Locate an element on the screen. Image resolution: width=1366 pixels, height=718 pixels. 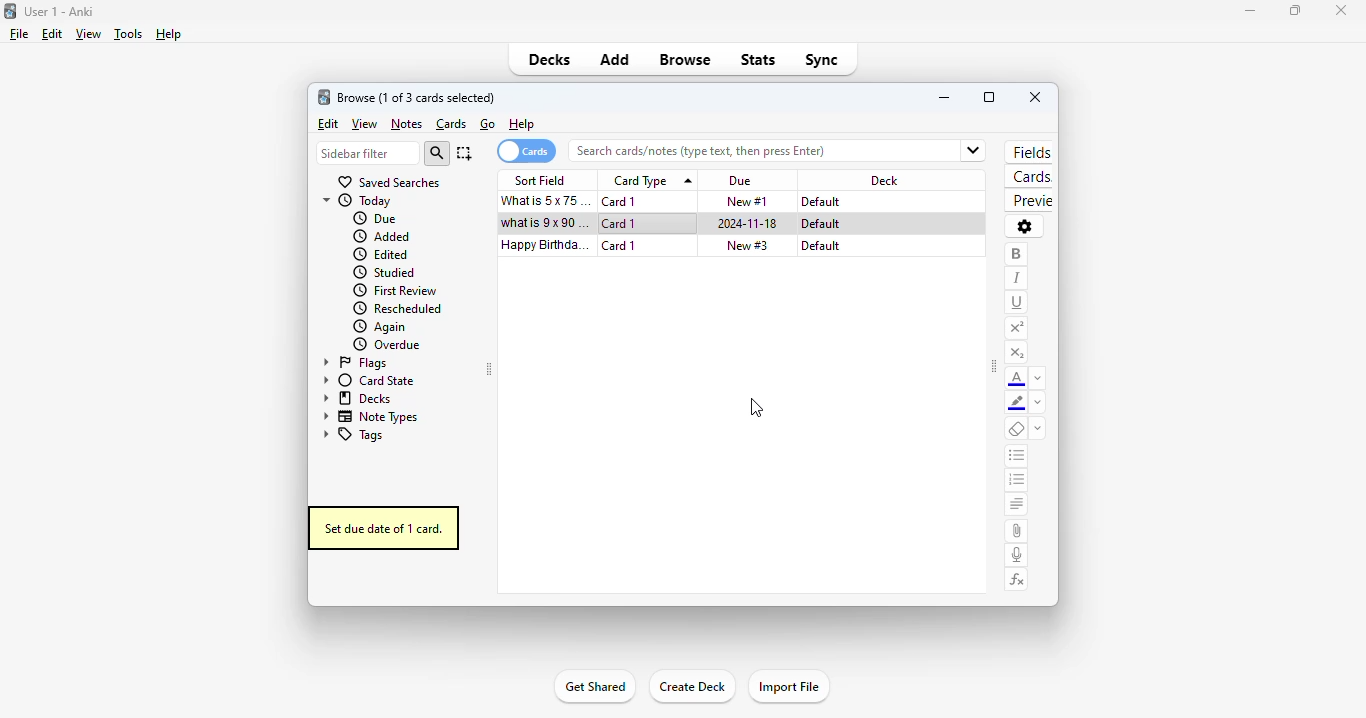
select is located at coordinates (464, 153).